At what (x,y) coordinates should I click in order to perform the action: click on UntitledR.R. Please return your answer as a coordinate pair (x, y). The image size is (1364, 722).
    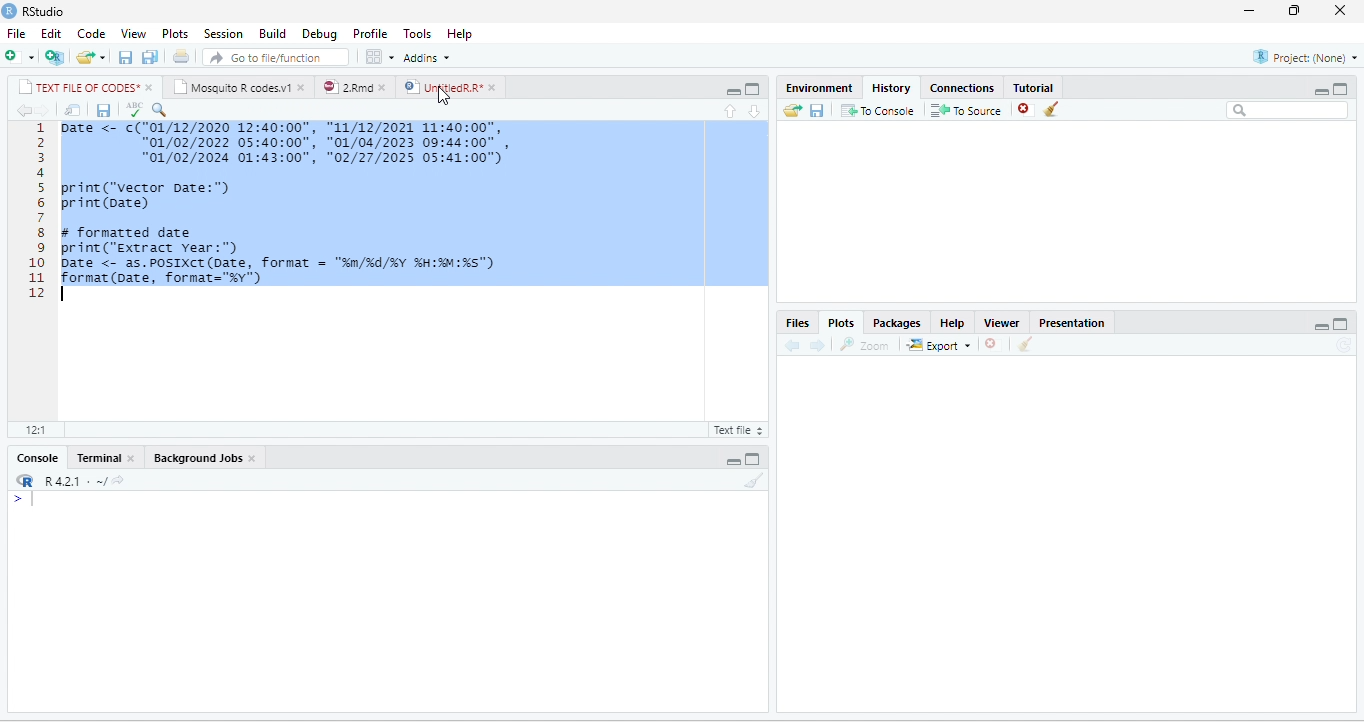
    Looking at the image, I should click on (442, 86).